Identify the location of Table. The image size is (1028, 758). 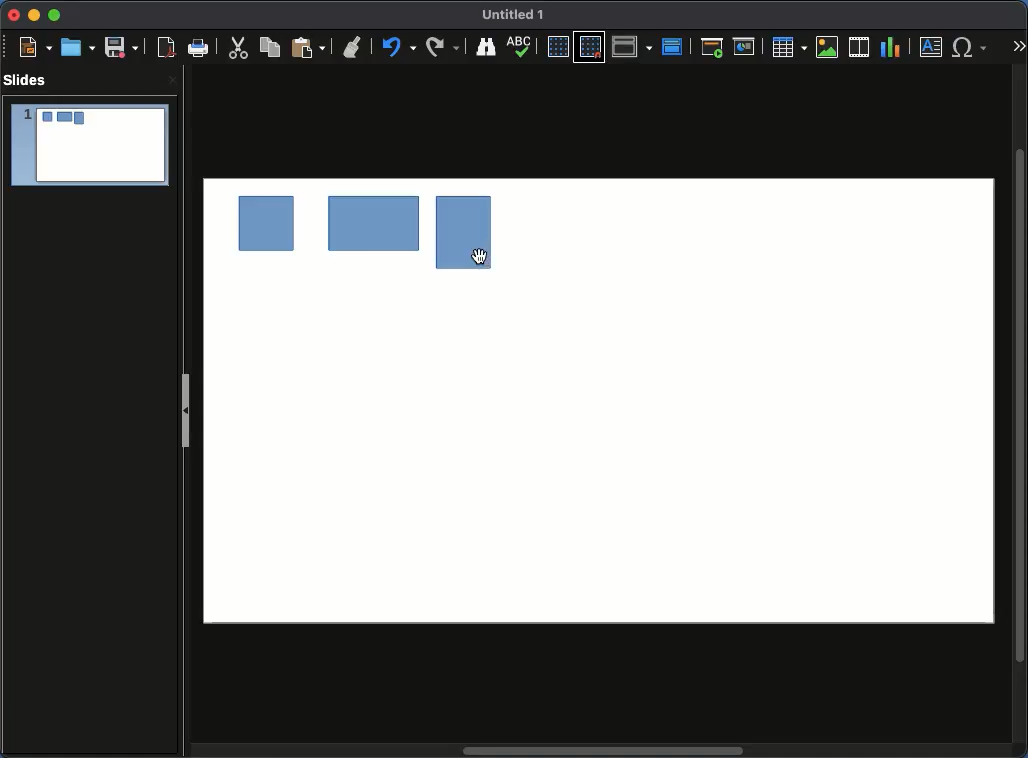
(790, 47).